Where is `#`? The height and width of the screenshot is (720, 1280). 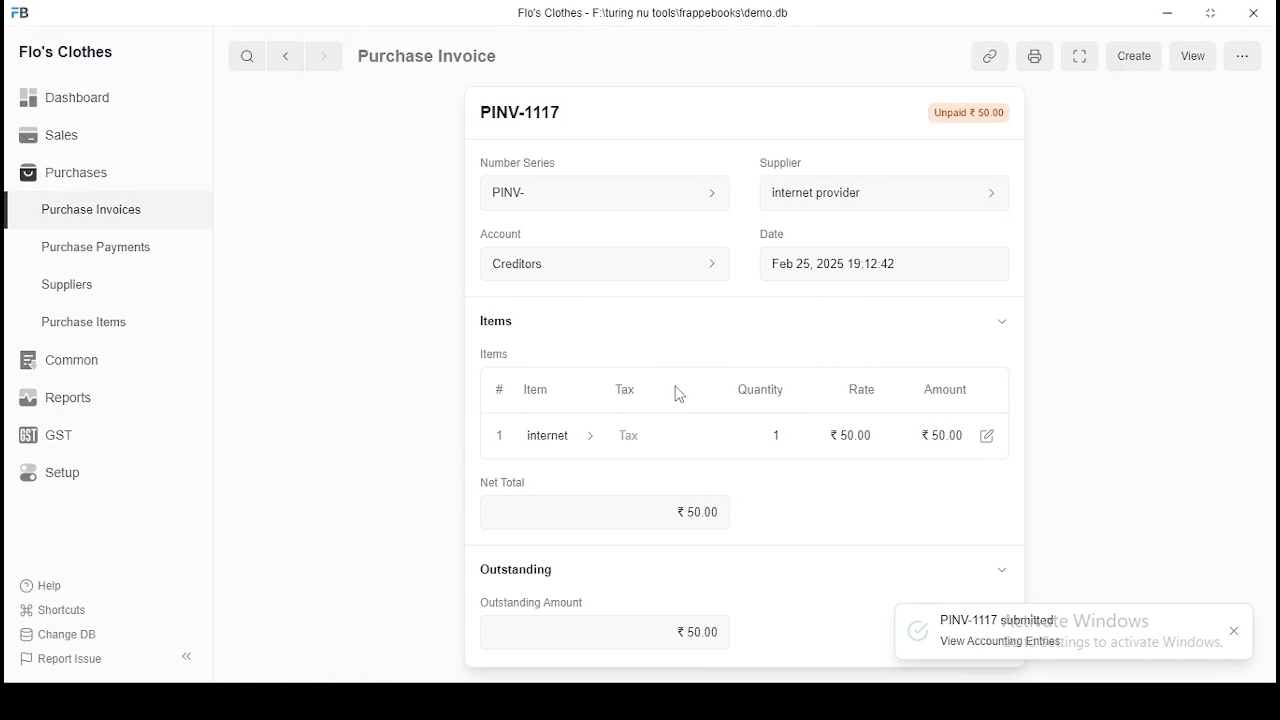
# is located at coordinates (499, 391).